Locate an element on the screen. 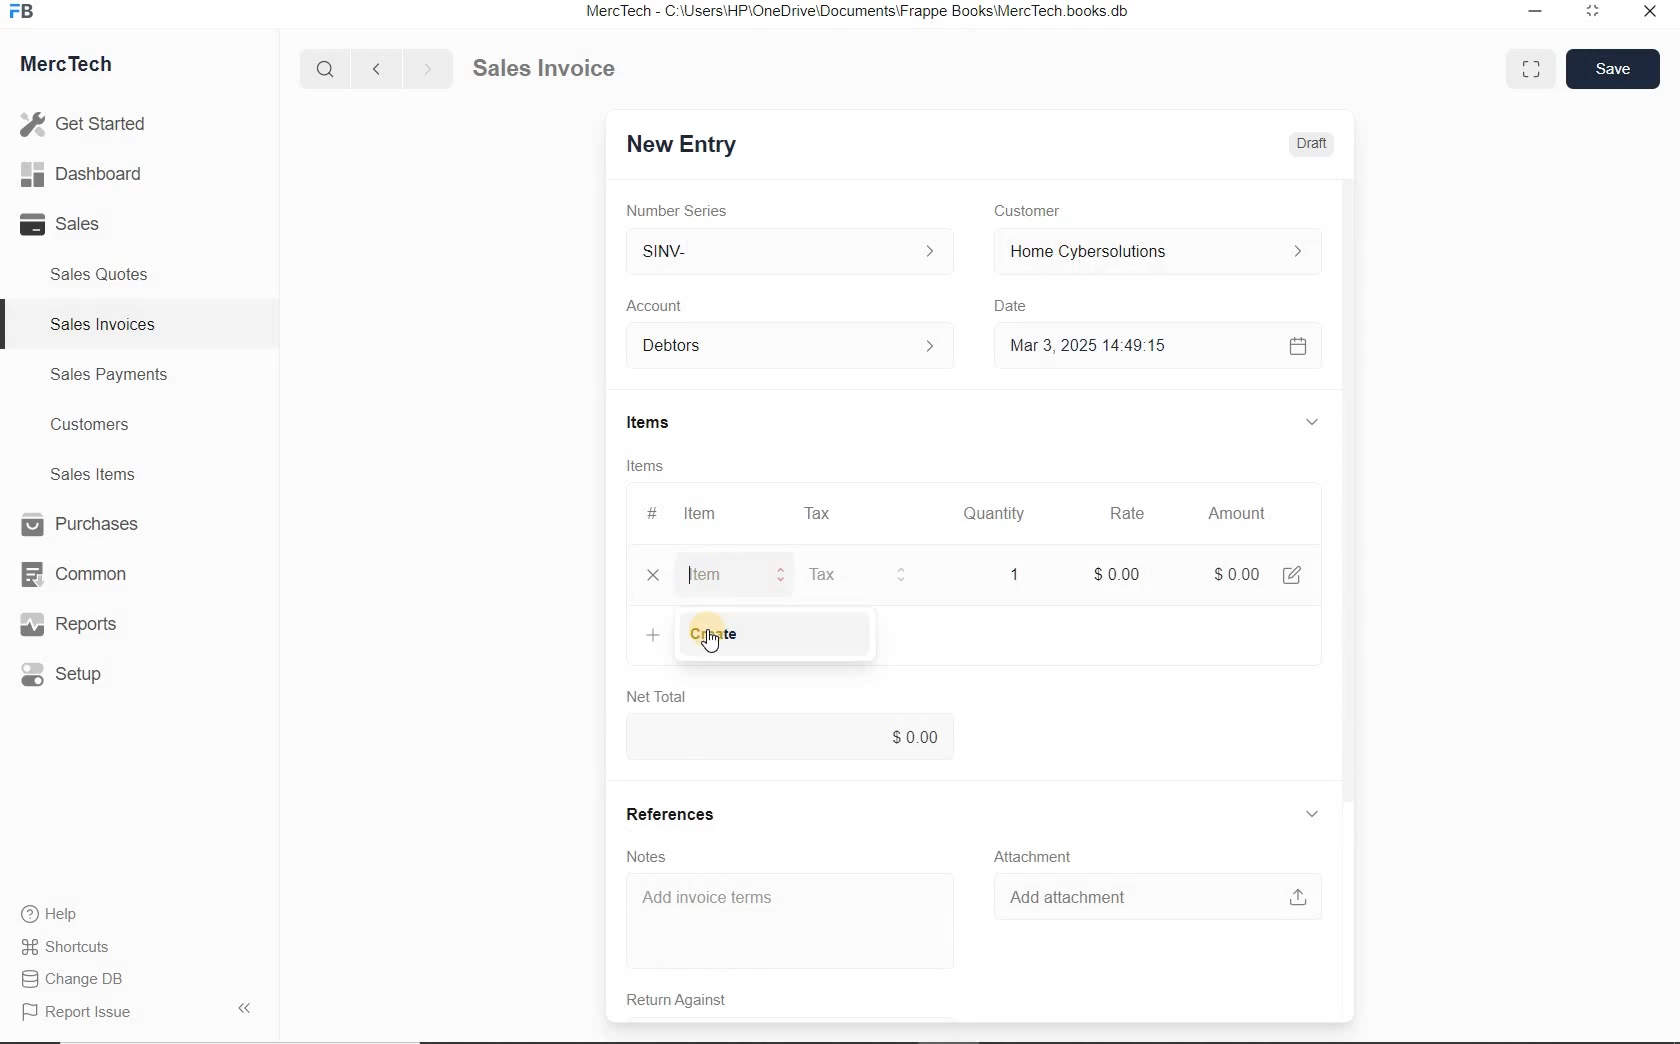 This screenshot has height=1044, width=1680. Shortcuts is located at coordinates (75, 948).